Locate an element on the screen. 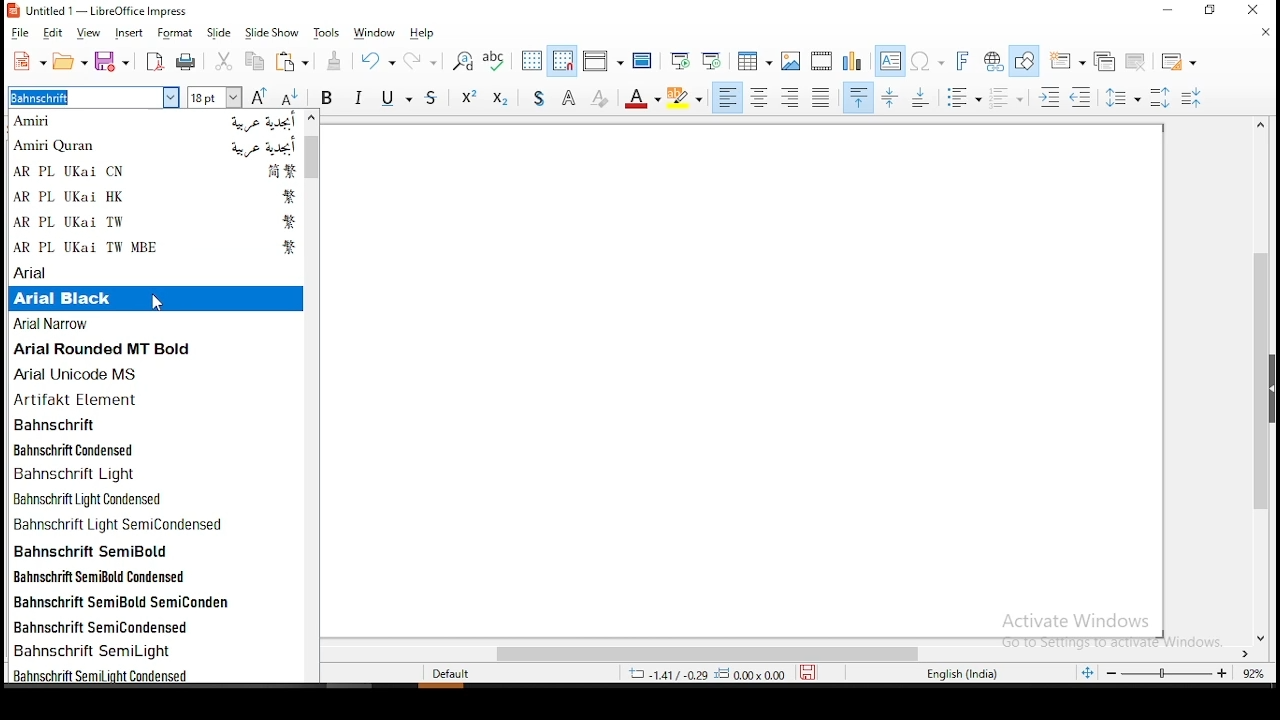 The image size is (1280, 720). bahnschrift semilight is located at coordinates (153, 650).